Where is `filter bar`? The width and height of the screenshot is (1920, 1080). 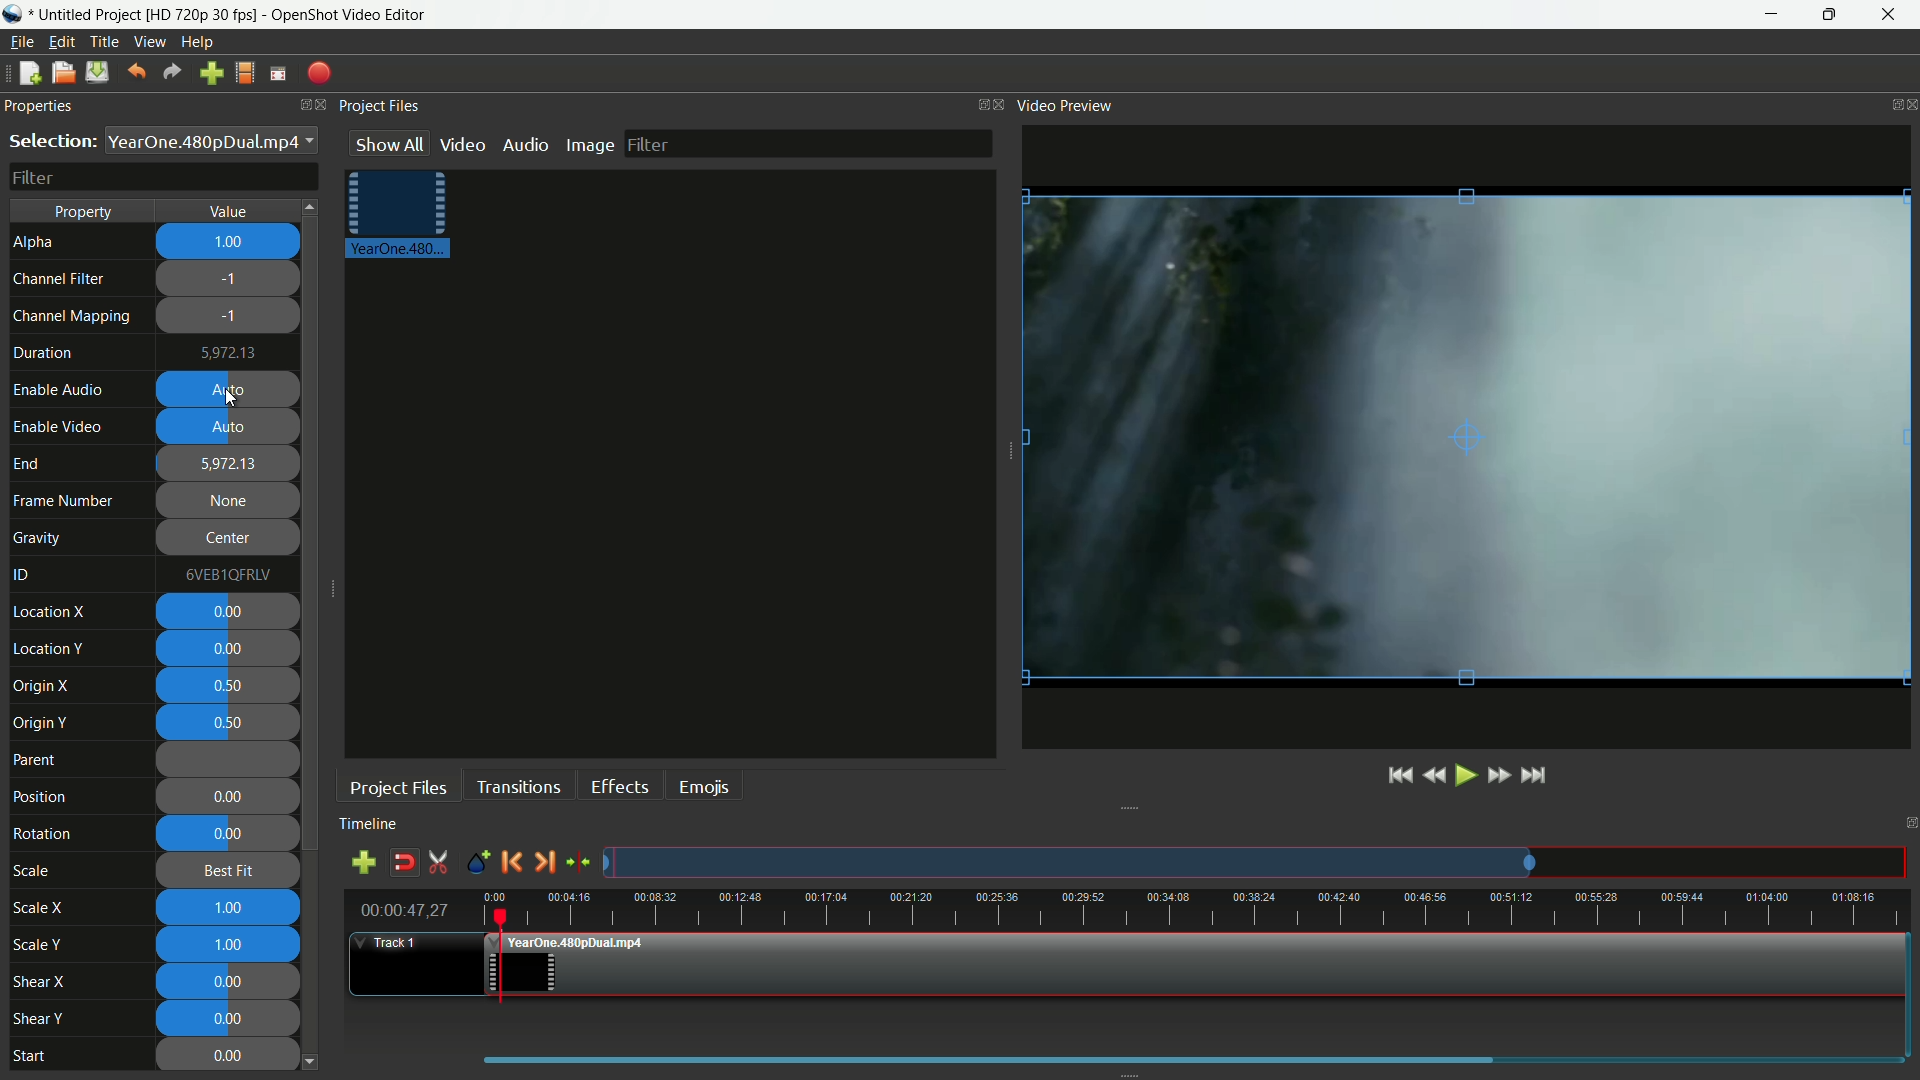 filter bar is located at coordinates (813, 146).